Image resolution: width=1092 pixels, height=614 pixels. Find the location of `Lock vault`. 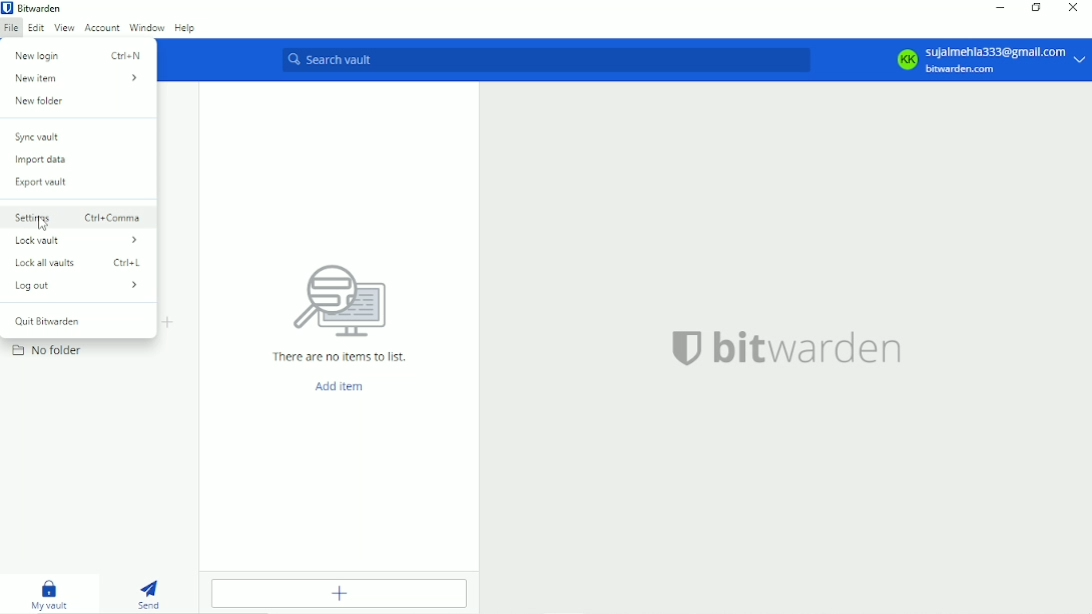

Lock vault is located at coordinates (79, 241).